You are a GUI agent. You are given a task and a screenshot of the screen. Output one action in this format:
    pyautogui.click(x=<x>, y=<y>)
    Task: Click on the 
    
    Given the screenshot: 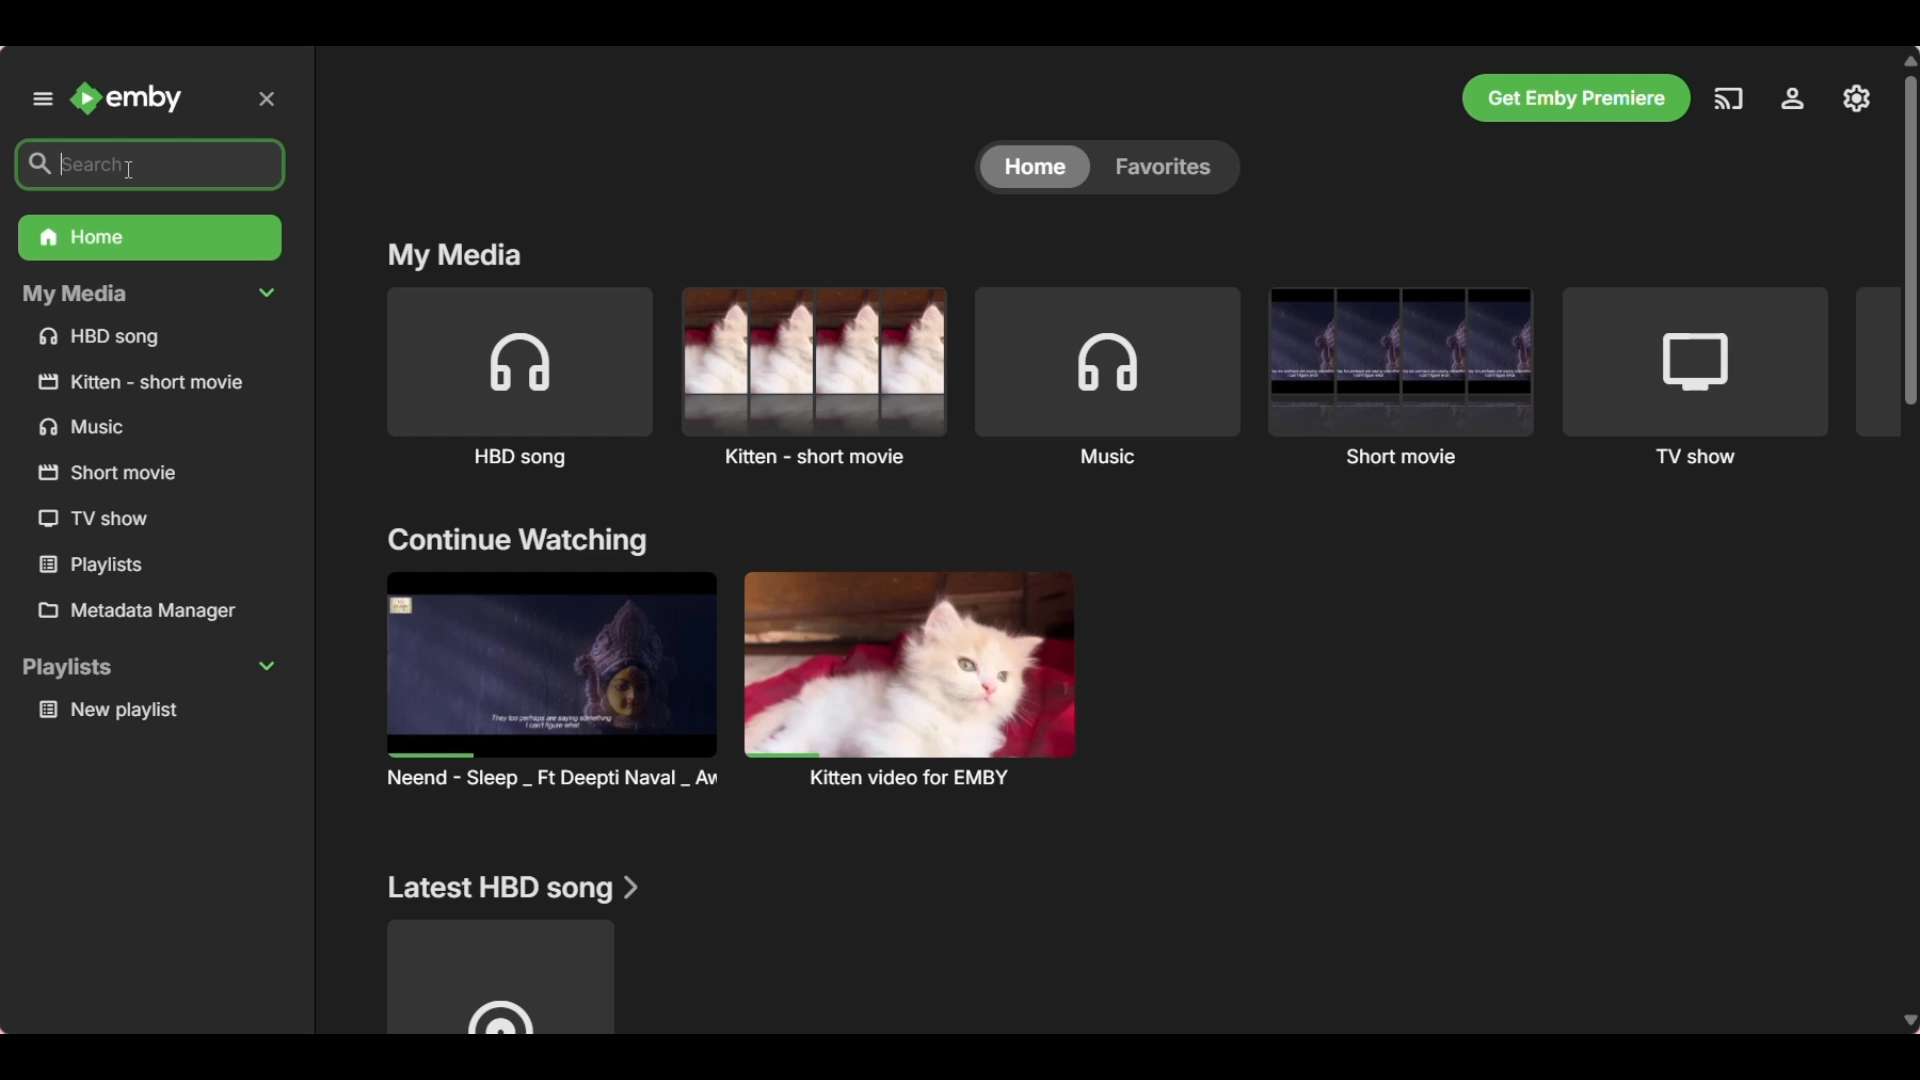 What is the action you would take?
    pyautogui.click(x=112, y=471)
    